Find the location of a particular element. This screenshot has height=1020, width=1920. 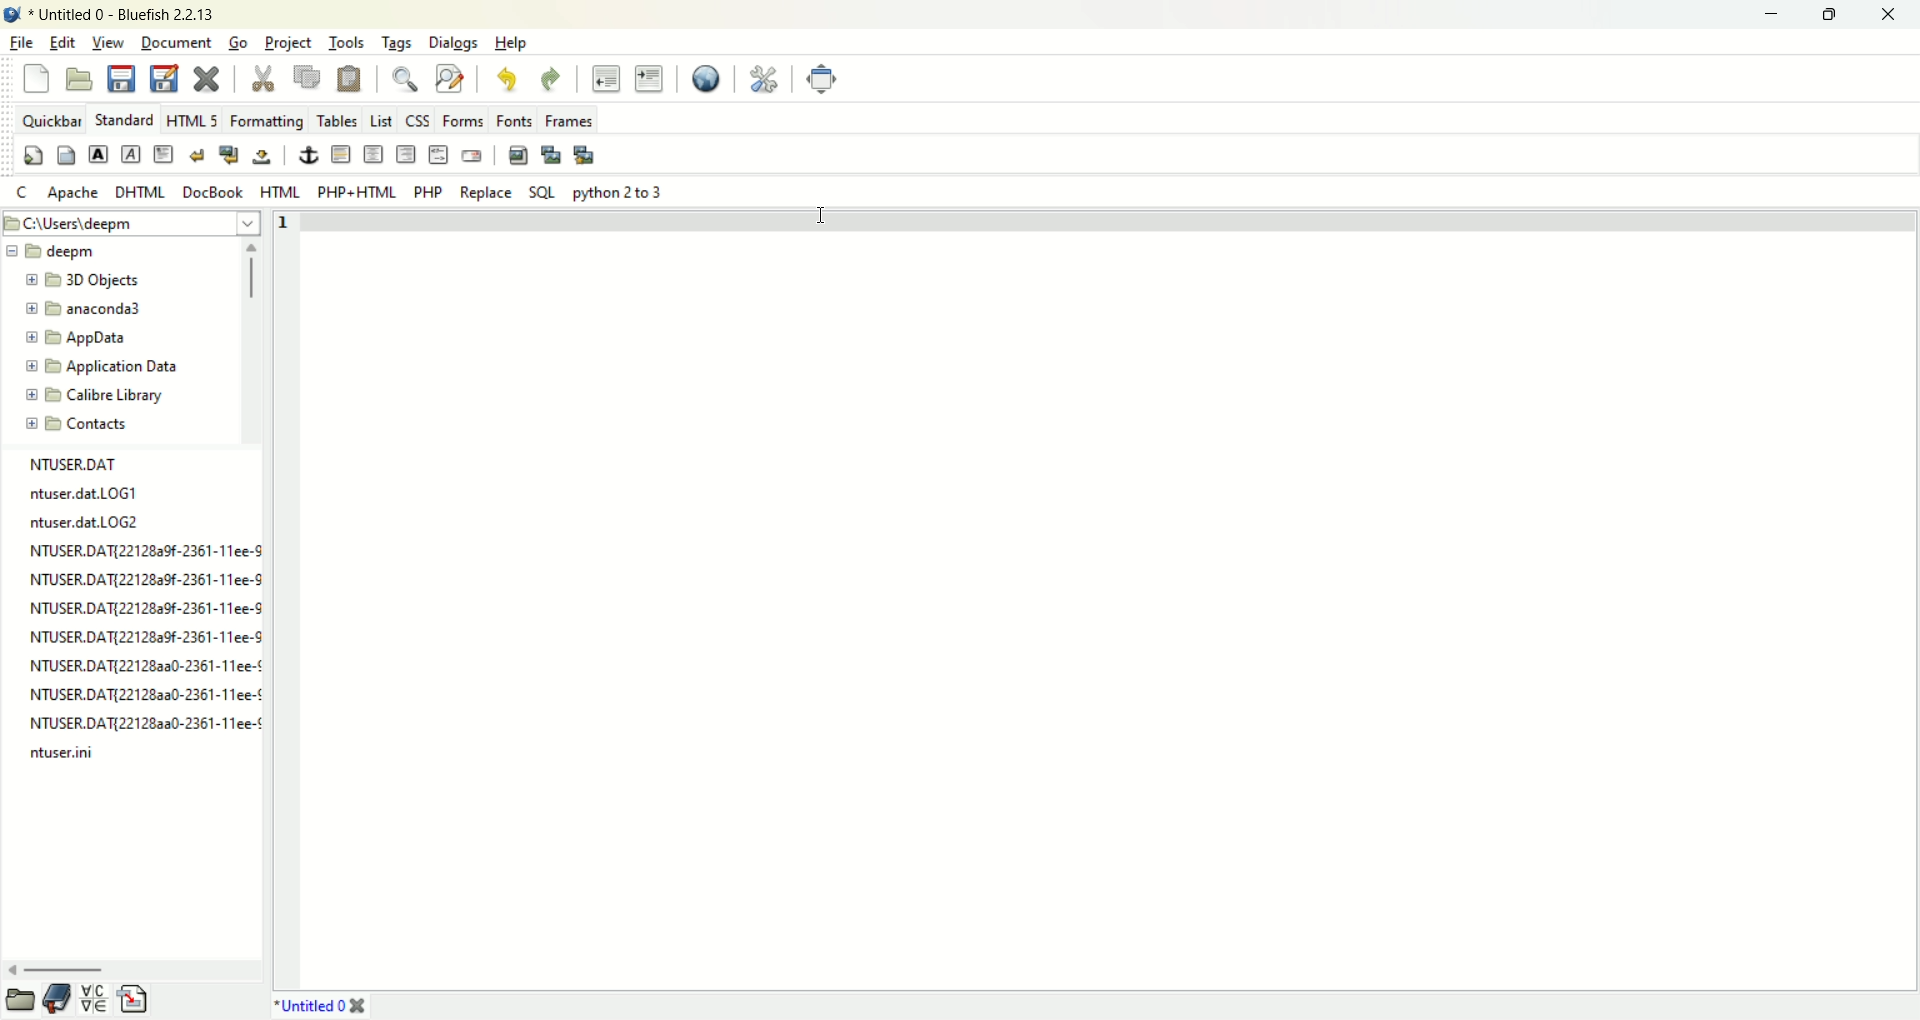

Contacts is located at coordinates (99, 423).